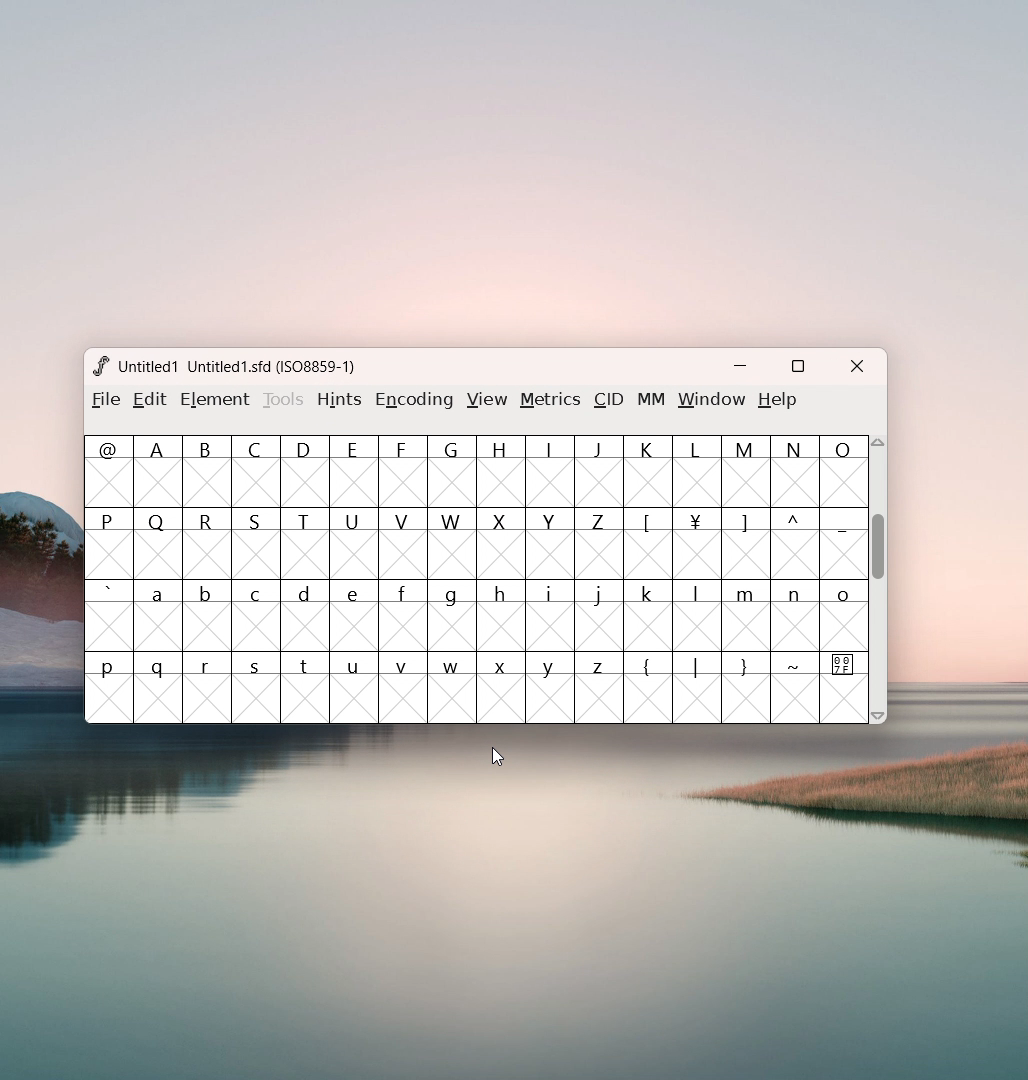 This screenshot has height=1080, width=1028. What do you see at coordinates (355, 617) in the screenshot?
I see `e` at bounding box center [355, 617].